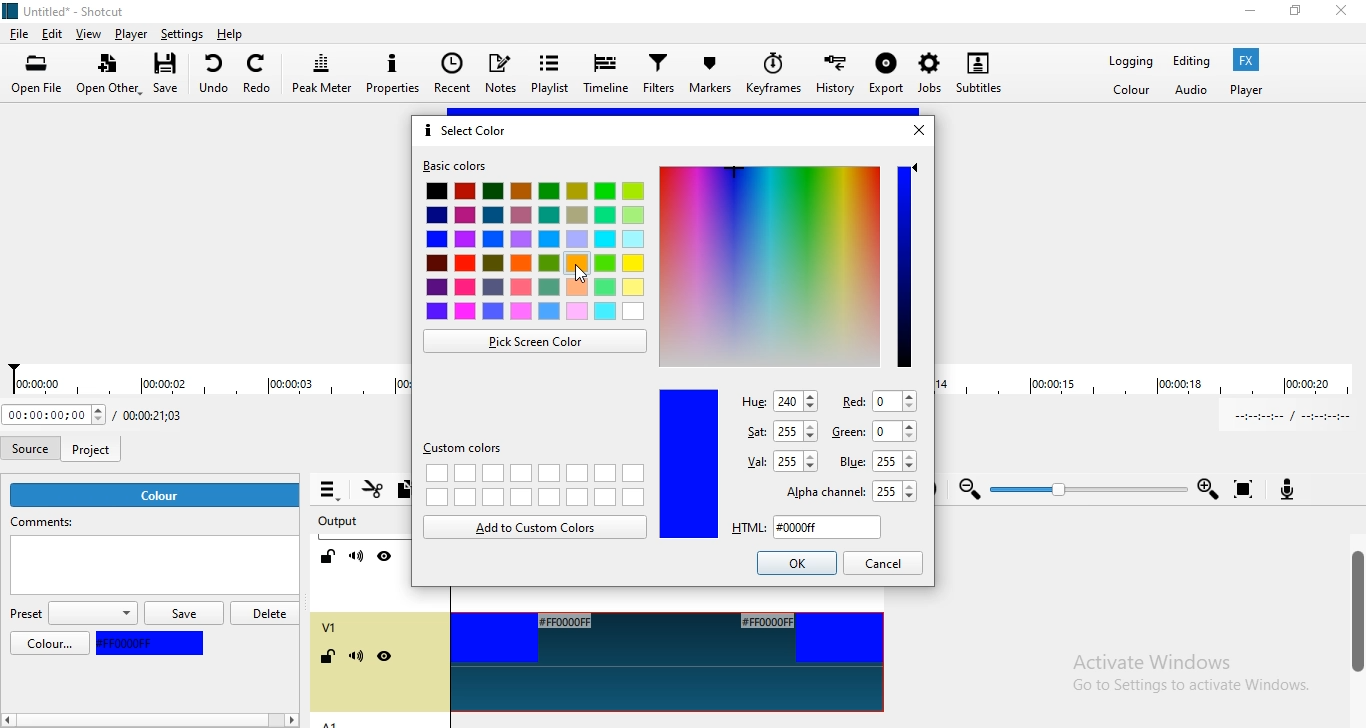 The image size is (1366, 728). Describe the element at coordinates (396, 72) in the screenshot. I see `Properties` at that location.